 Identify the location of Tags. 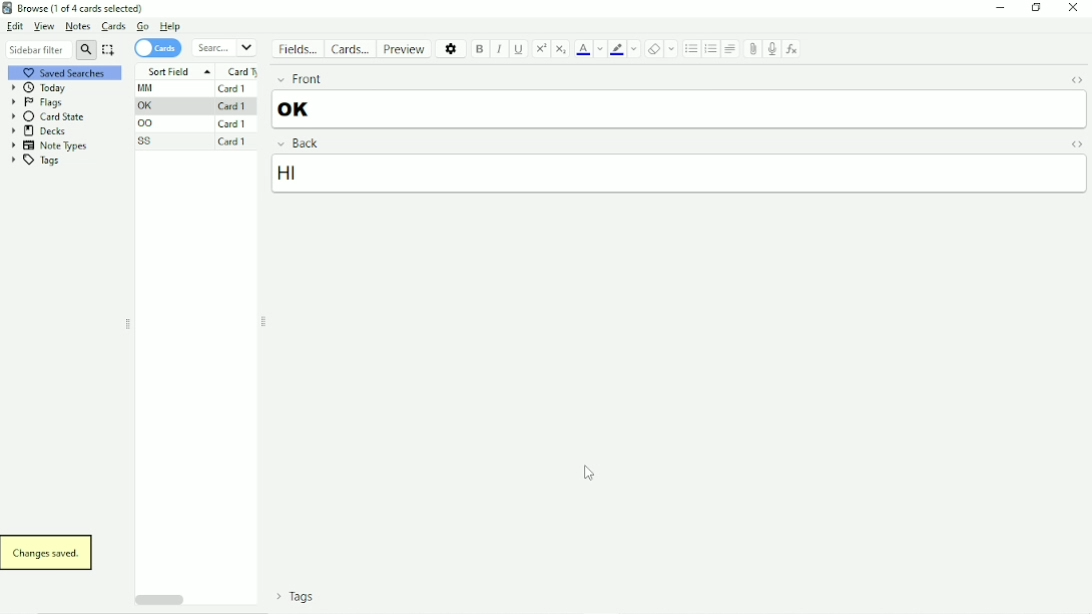
(291, 599).